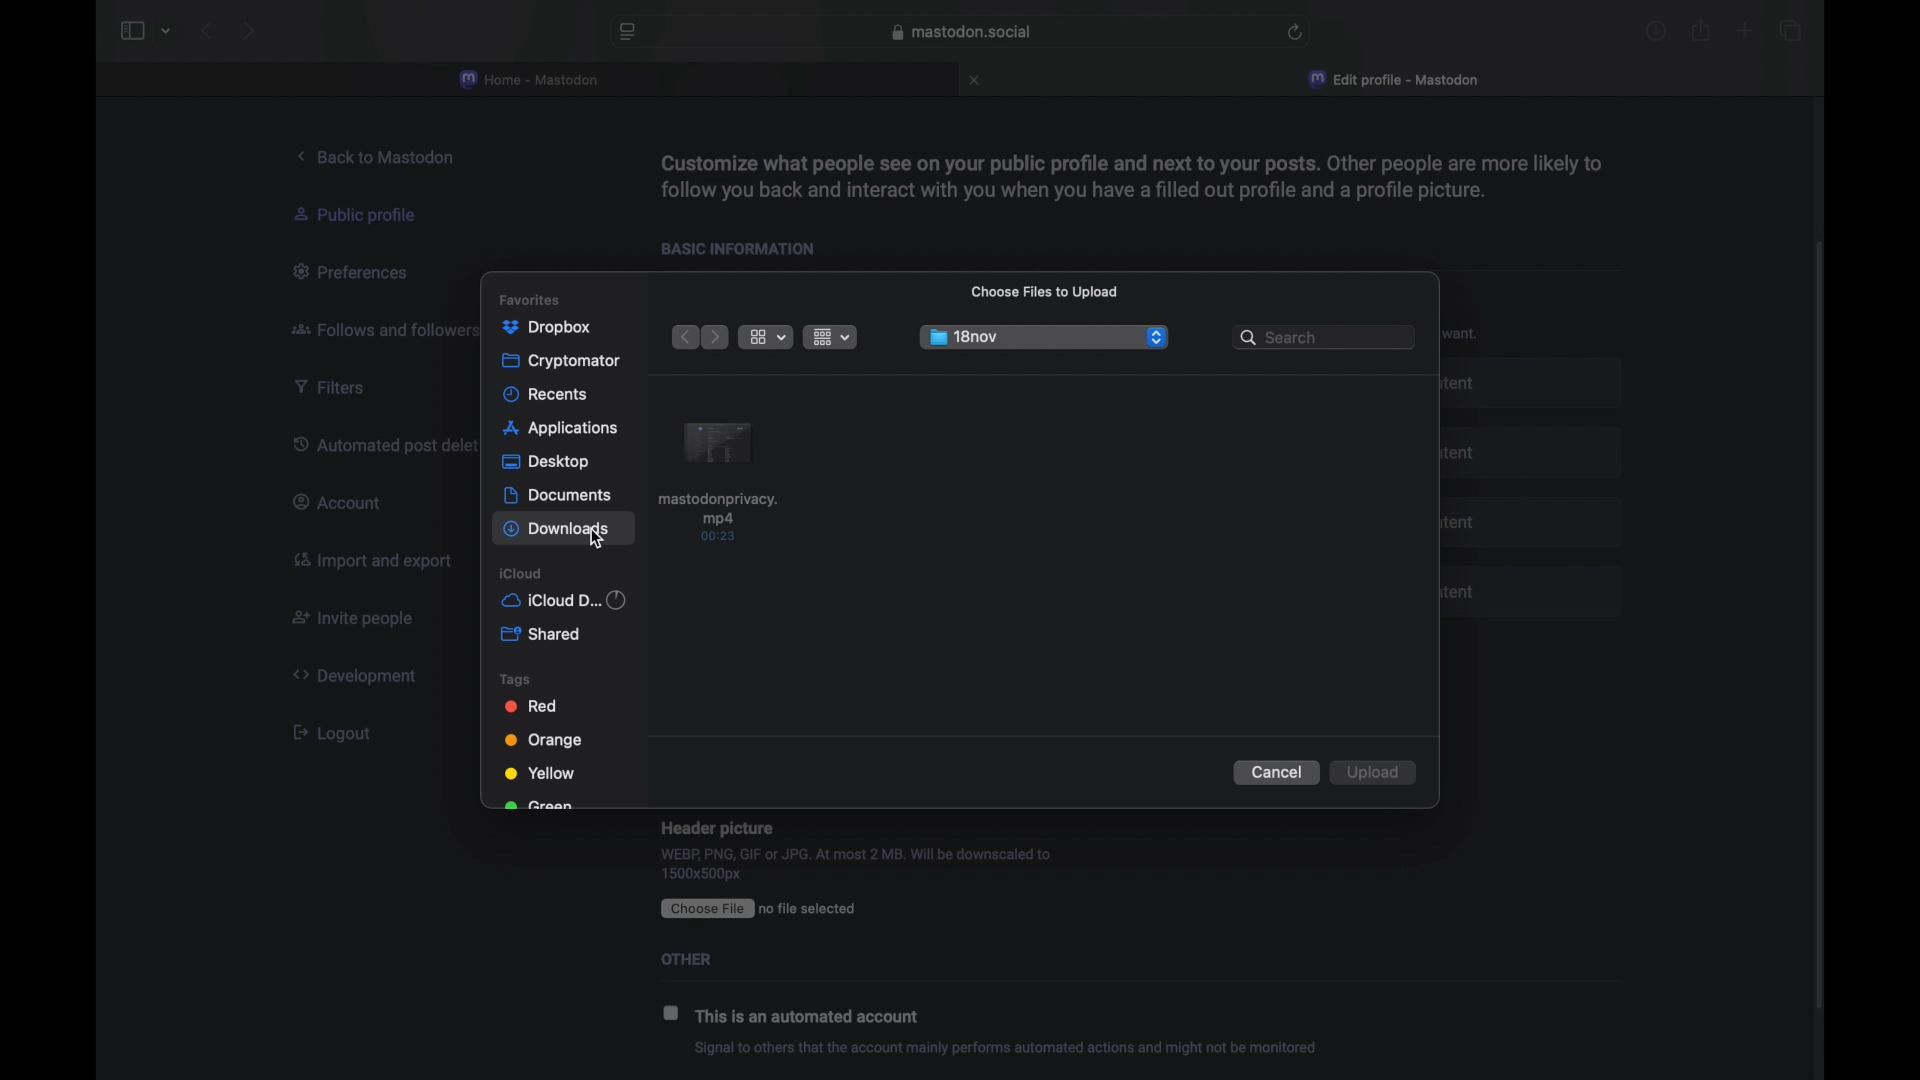 The width and height of the screenshot is (1920, 1080). I want to click on account, so click(343, 502).